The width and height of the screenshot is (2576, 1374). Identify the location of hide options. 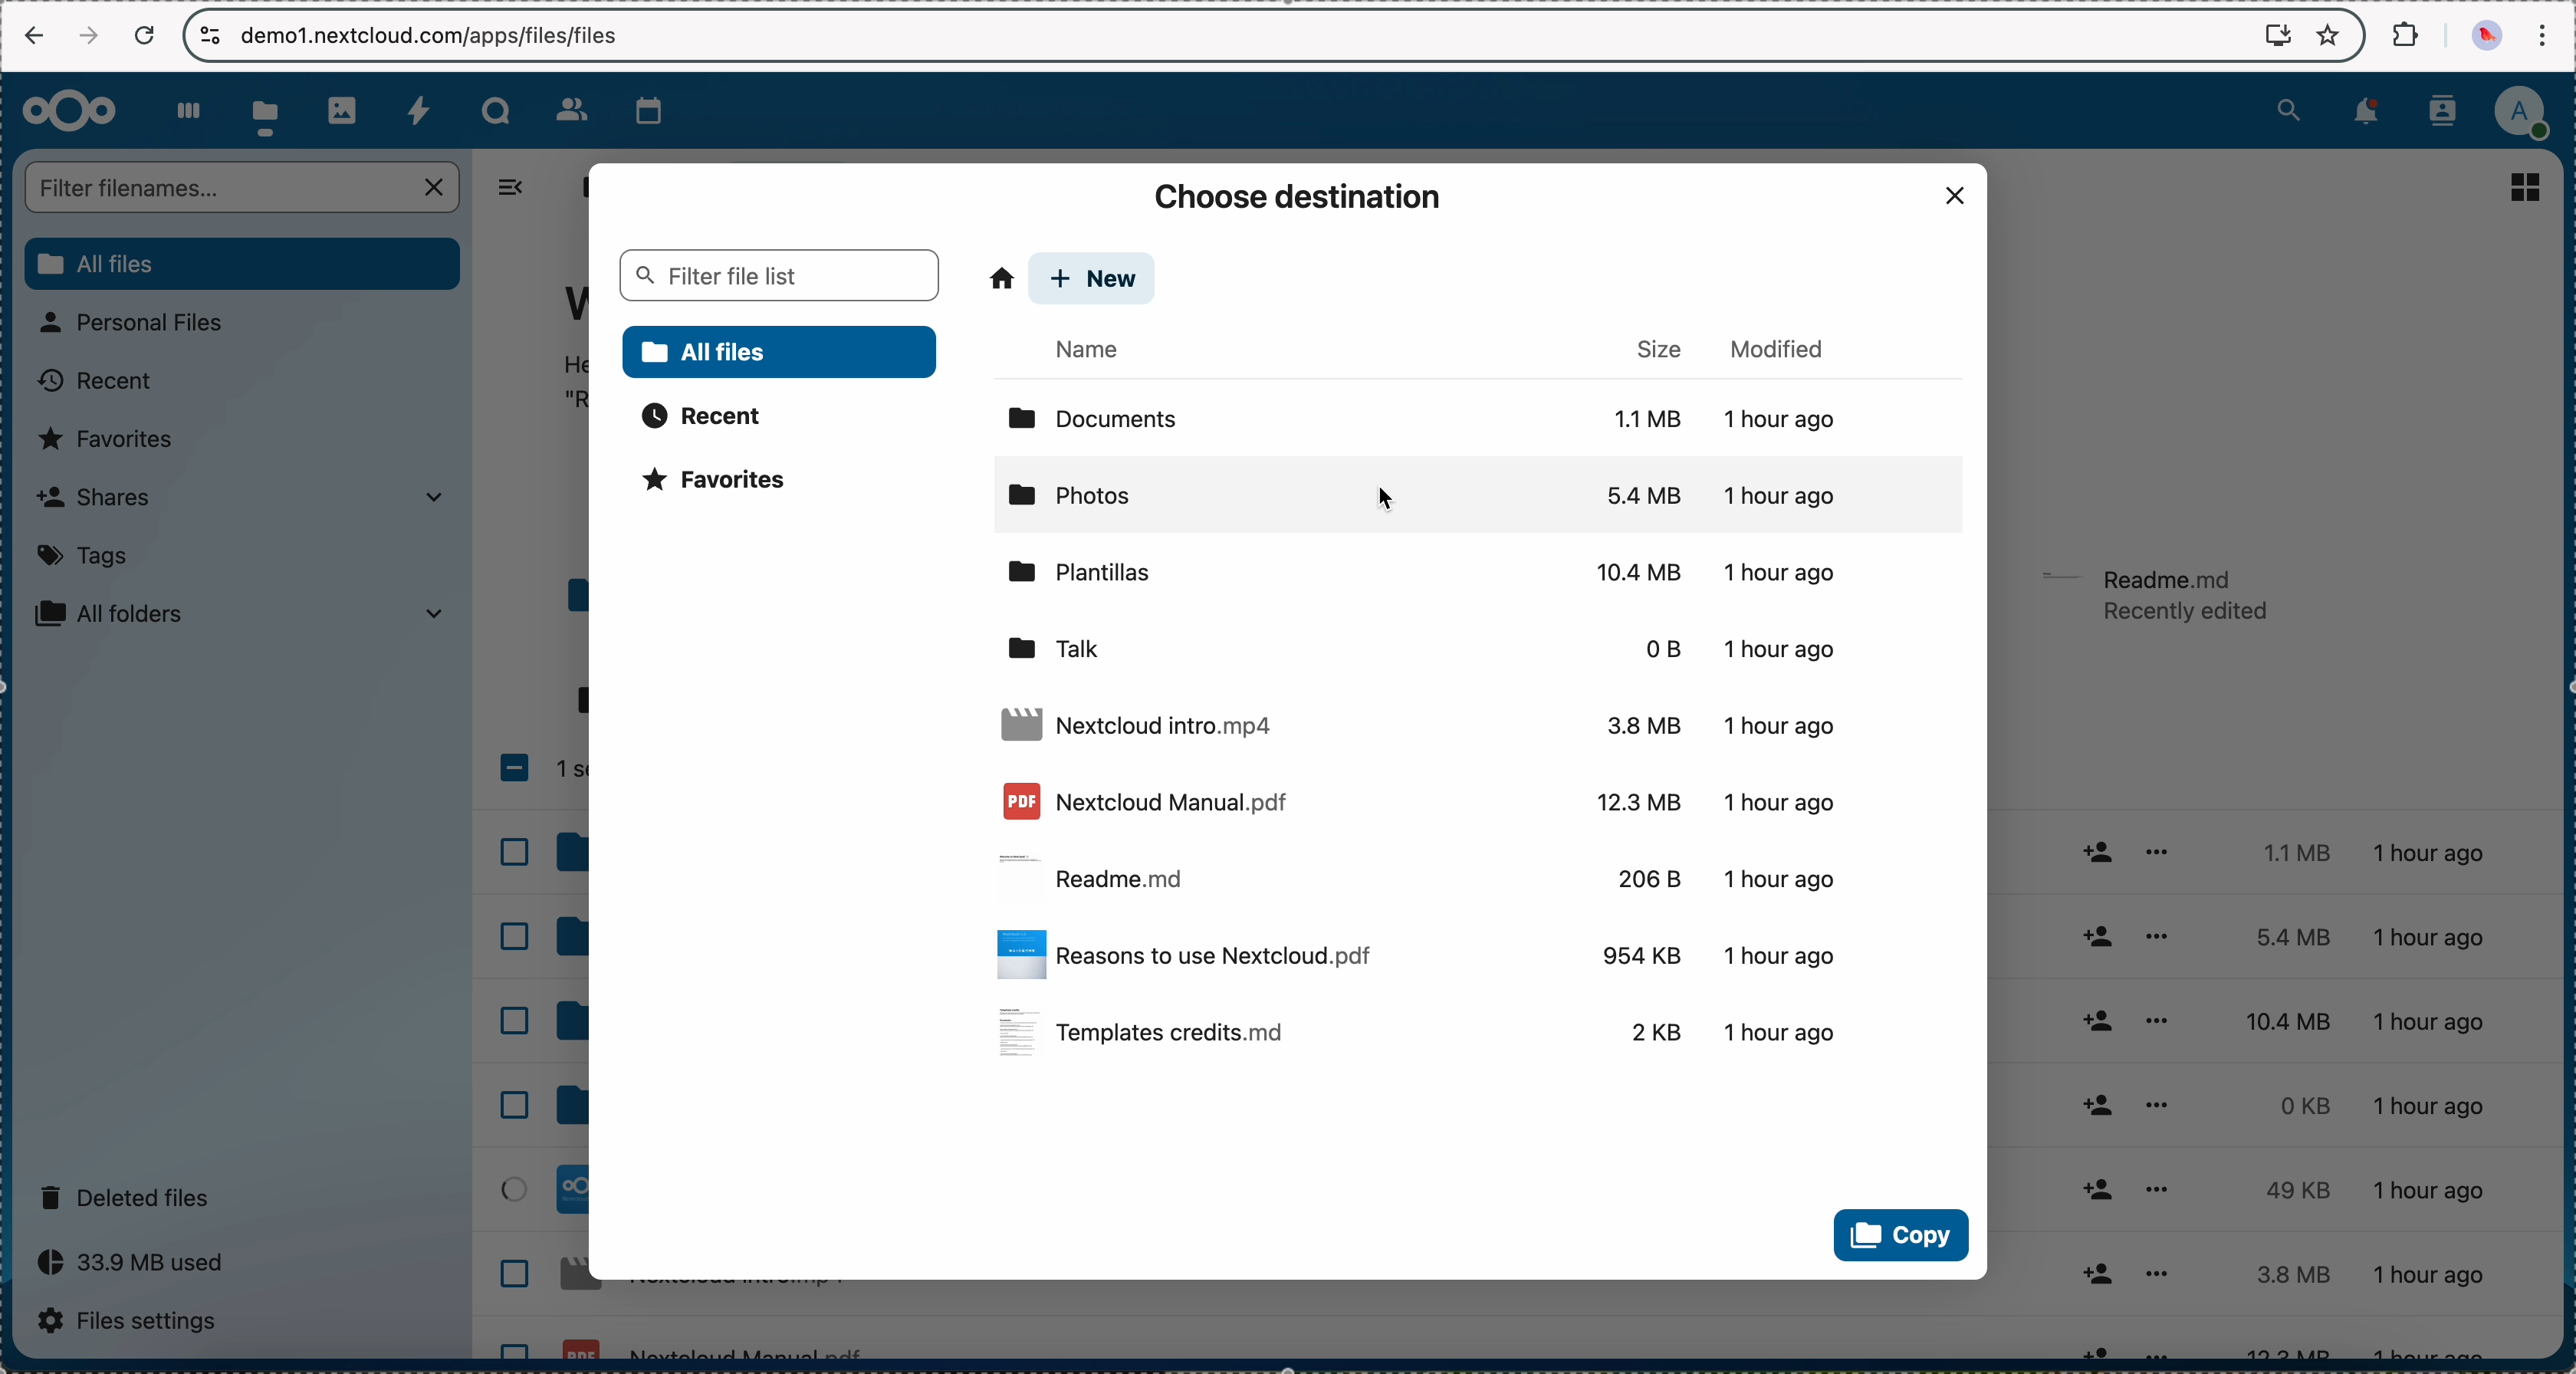
(520, 188).